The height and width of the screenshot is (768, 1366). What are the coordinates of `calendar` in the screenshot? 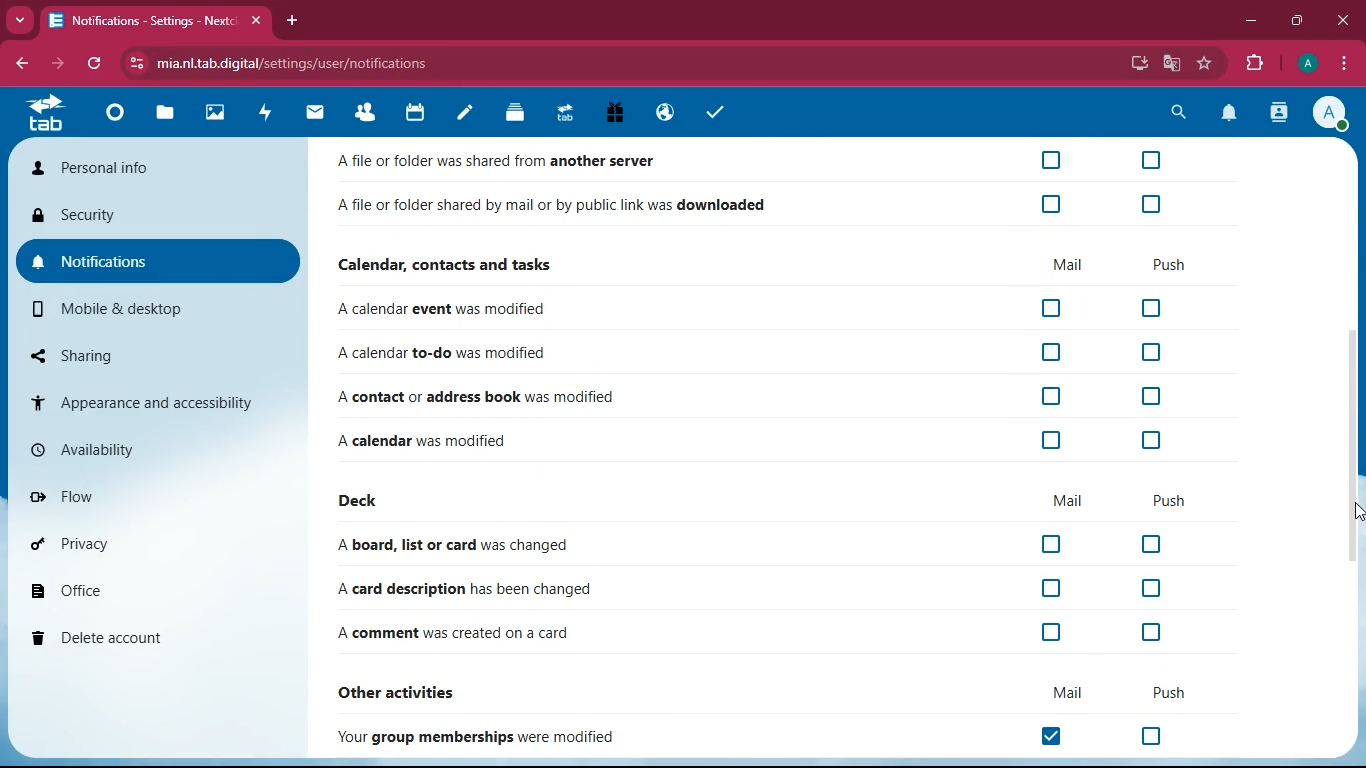 It's located at (415, 114).